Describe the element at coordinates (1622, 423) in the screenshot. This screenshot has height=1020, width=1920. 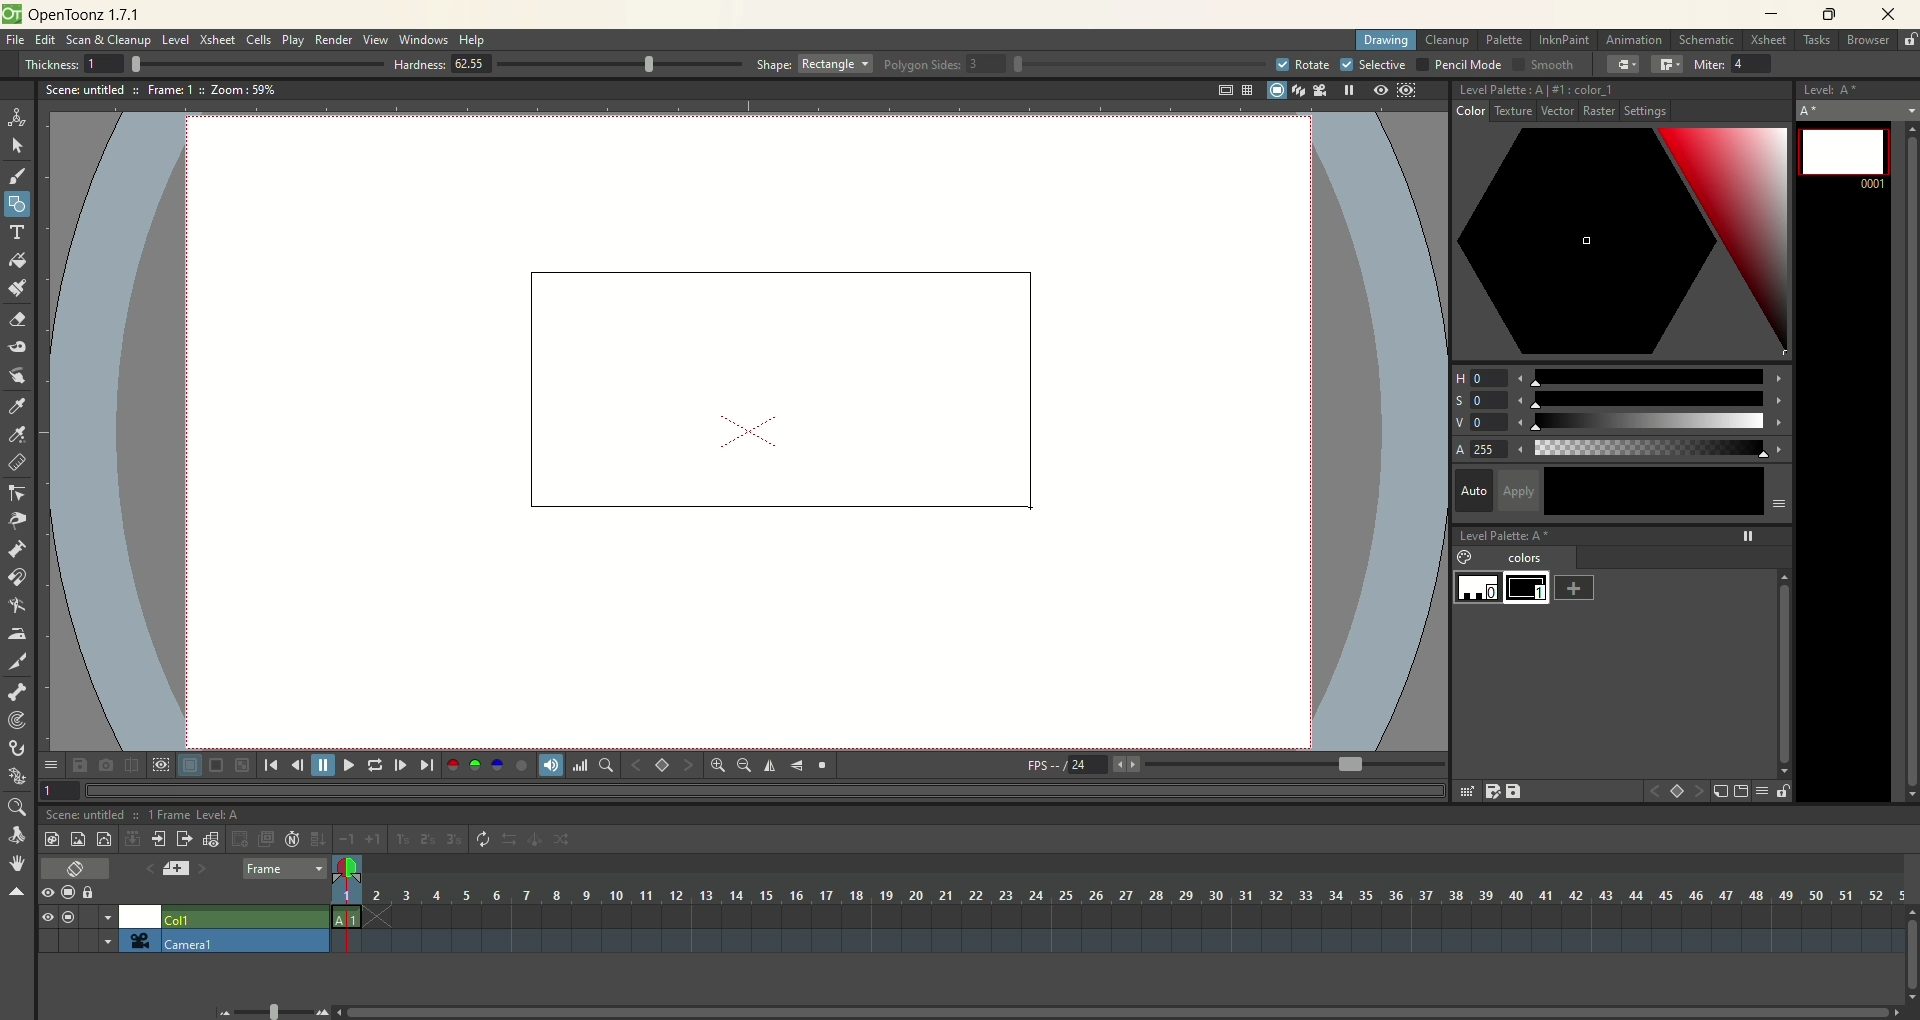
I see `value` at that location.